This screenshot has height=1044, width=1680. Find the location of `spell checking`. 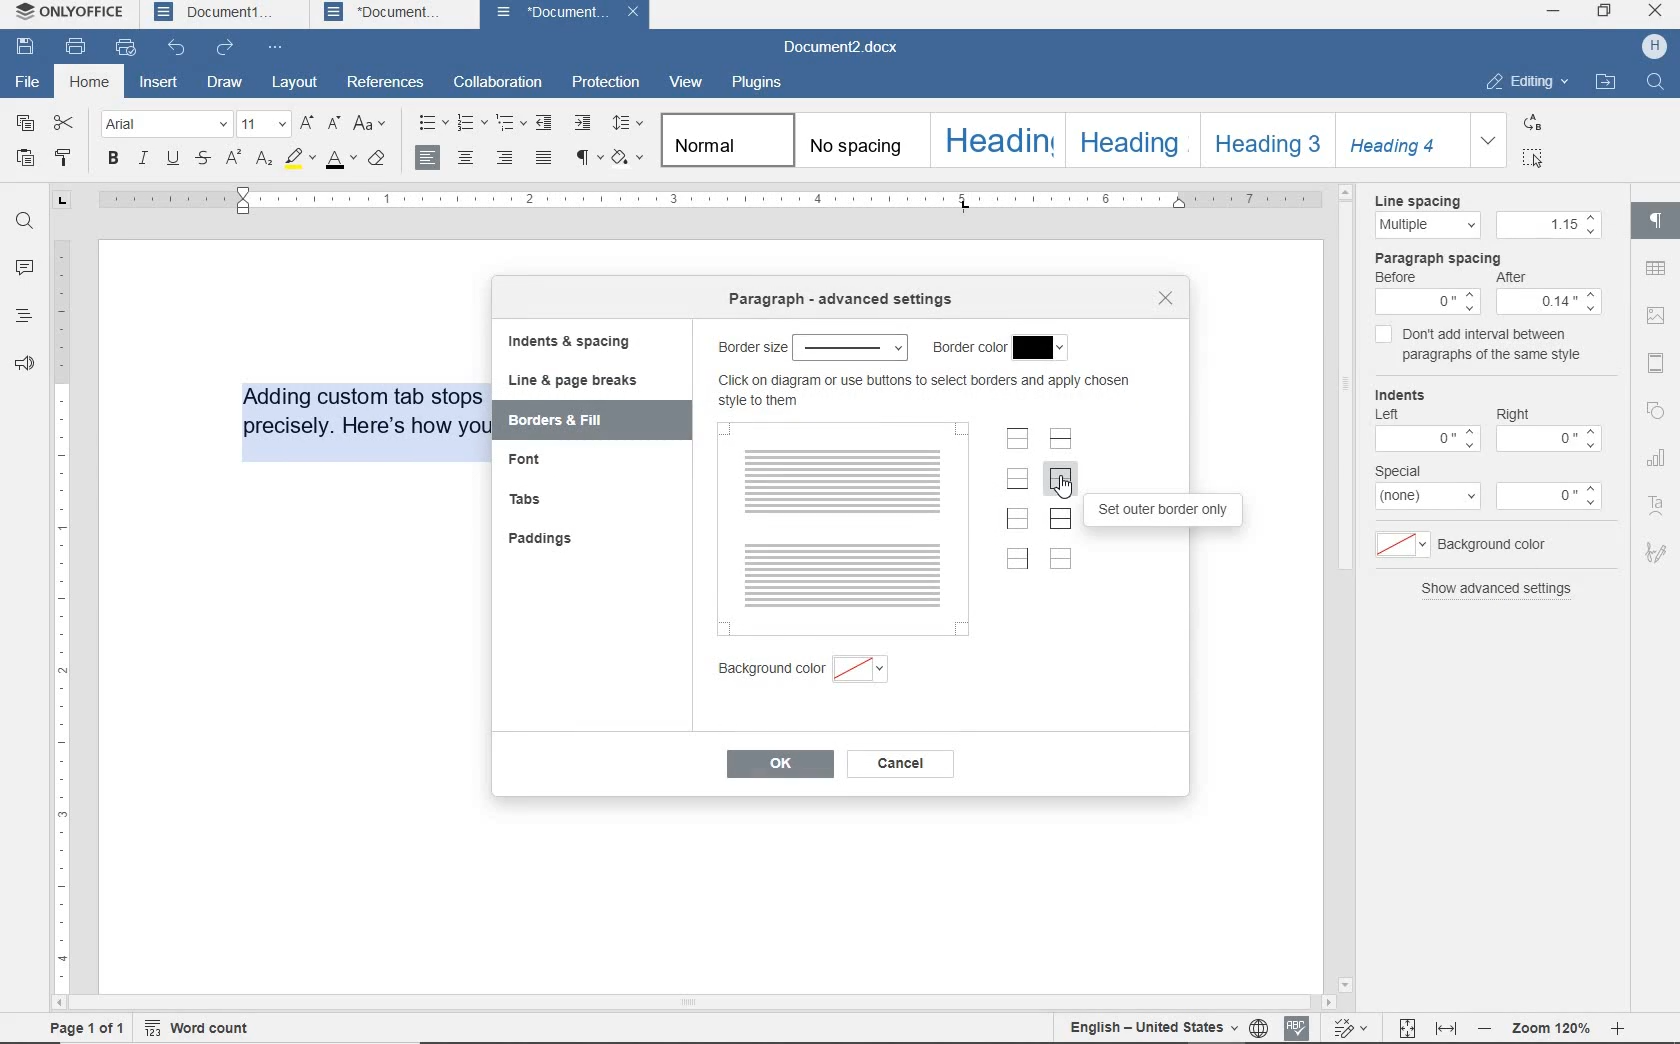

spell checking is located at coordinates (1296, 1029).